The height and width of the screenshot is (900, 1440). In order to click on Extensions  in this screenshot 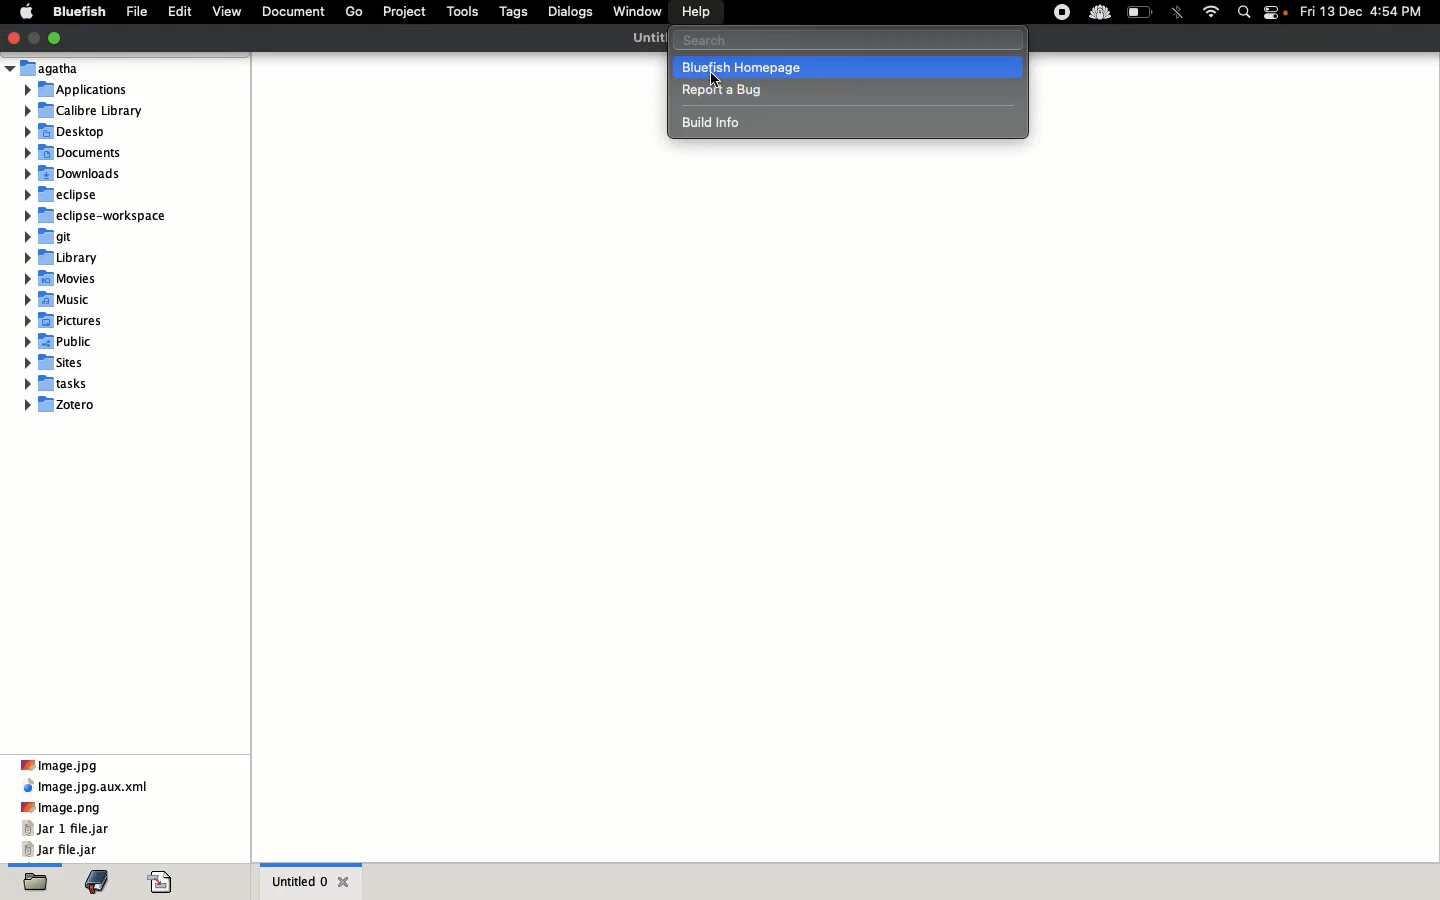, I will do `click(1100, 12)`.